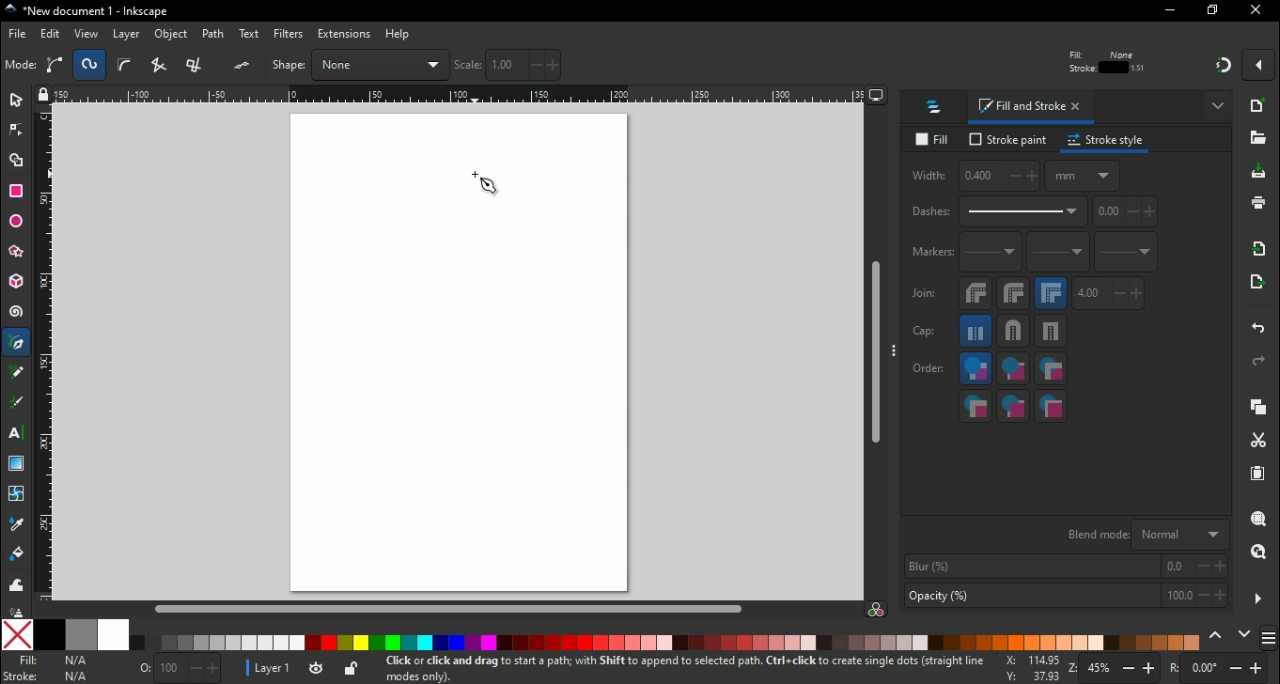 Image resolution: width=1280 pixels, height=684 pixels. I want to click on next, so click(1245, 634).